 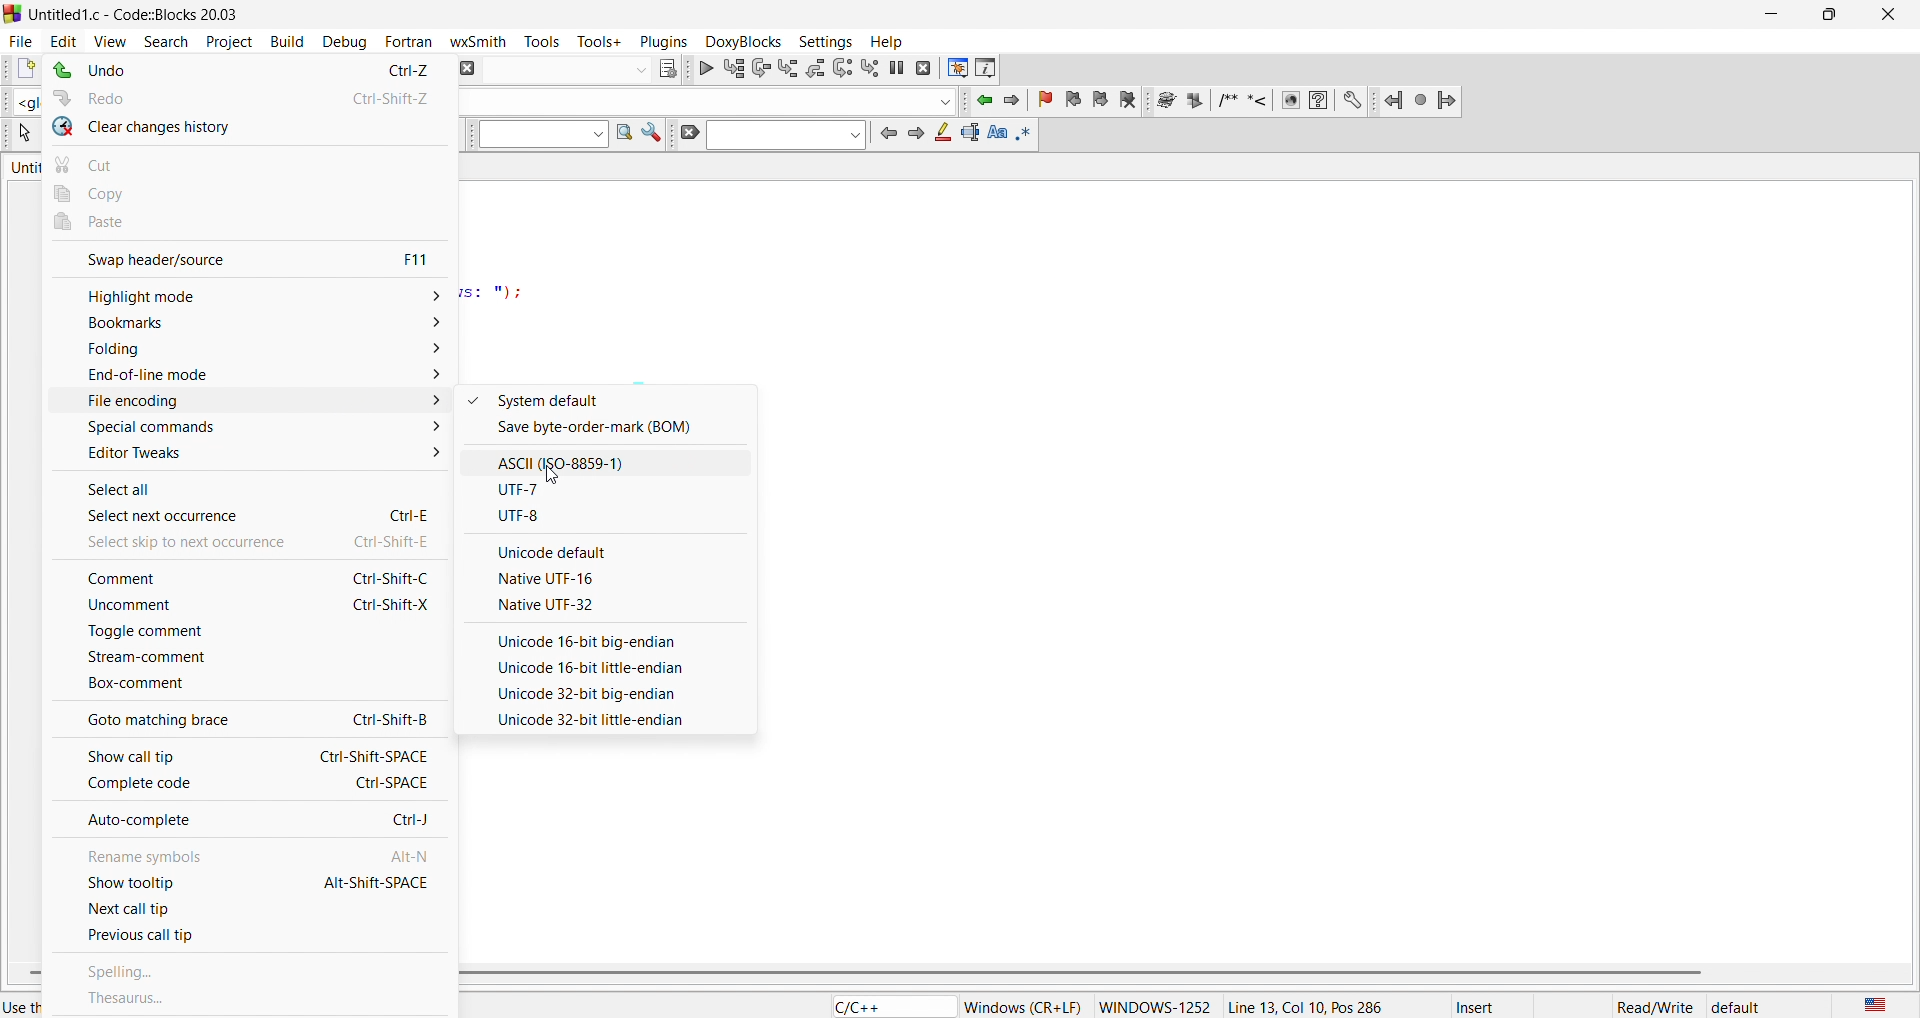 I want to click on option, so click(x=614, y=634).